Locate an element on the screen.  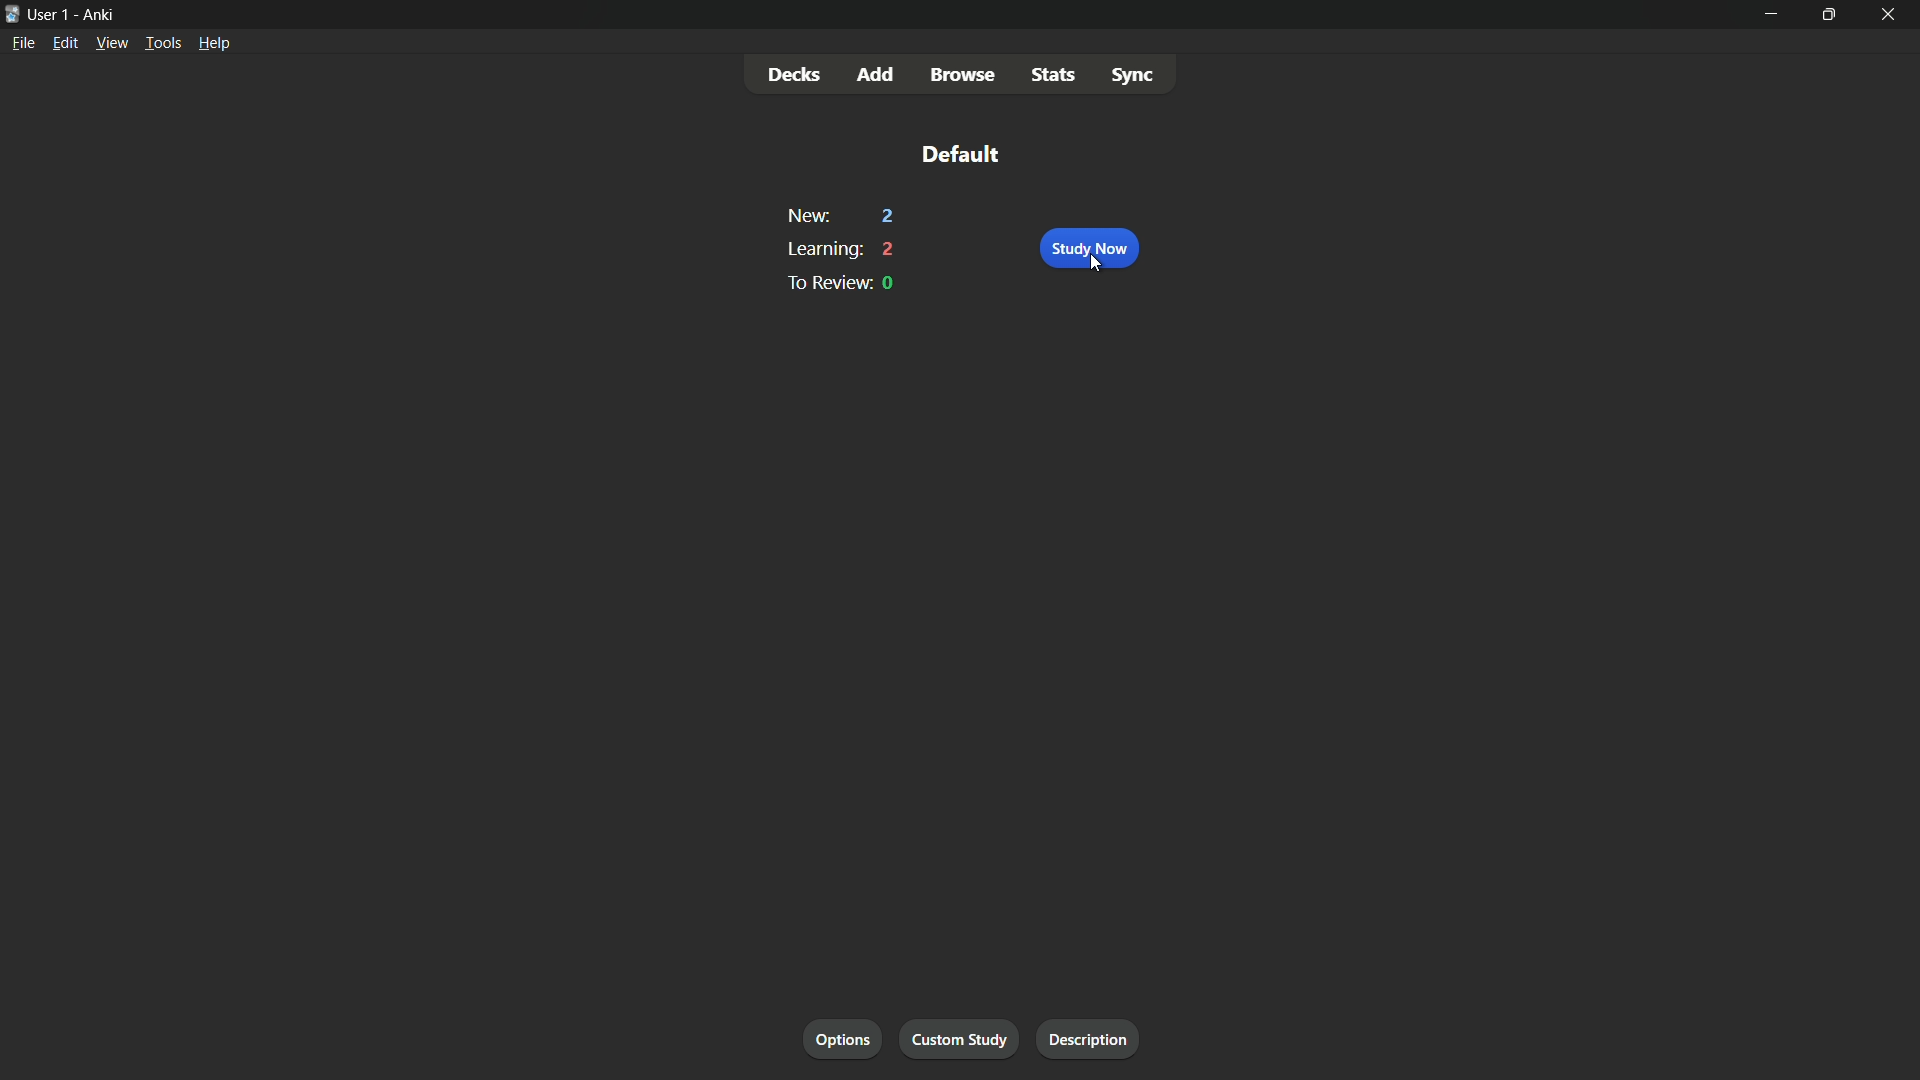
edit is located at coordinates (67, 42).